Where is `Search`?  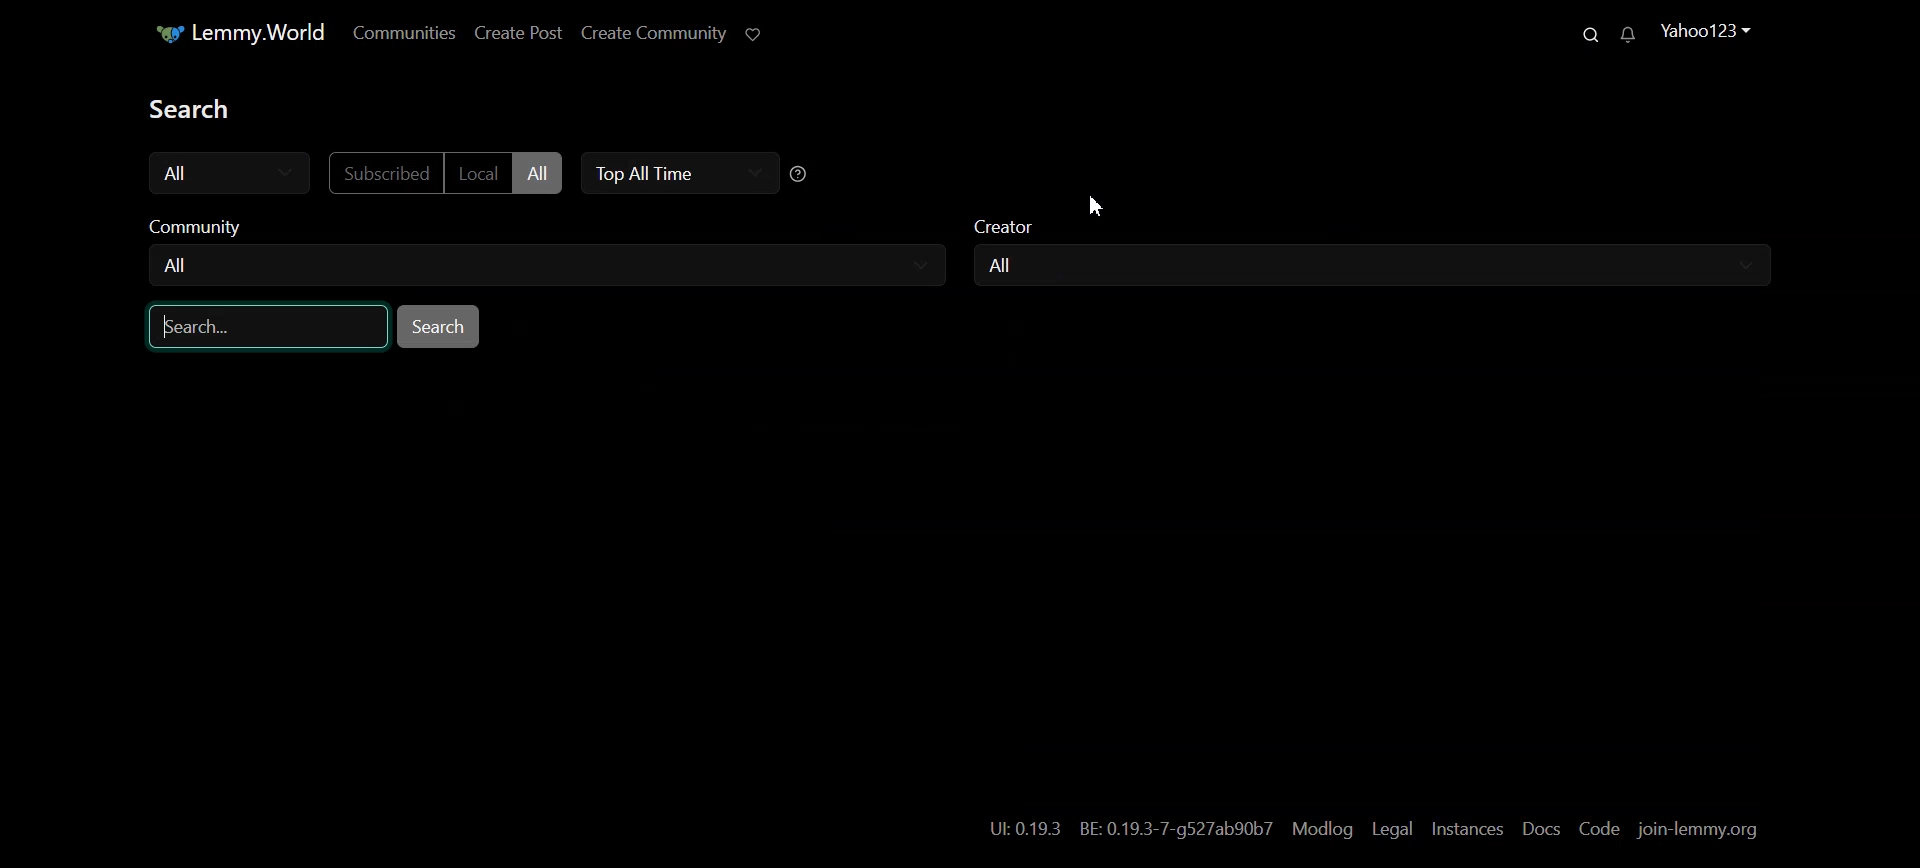
Search is located at coordinates (1583, 33).